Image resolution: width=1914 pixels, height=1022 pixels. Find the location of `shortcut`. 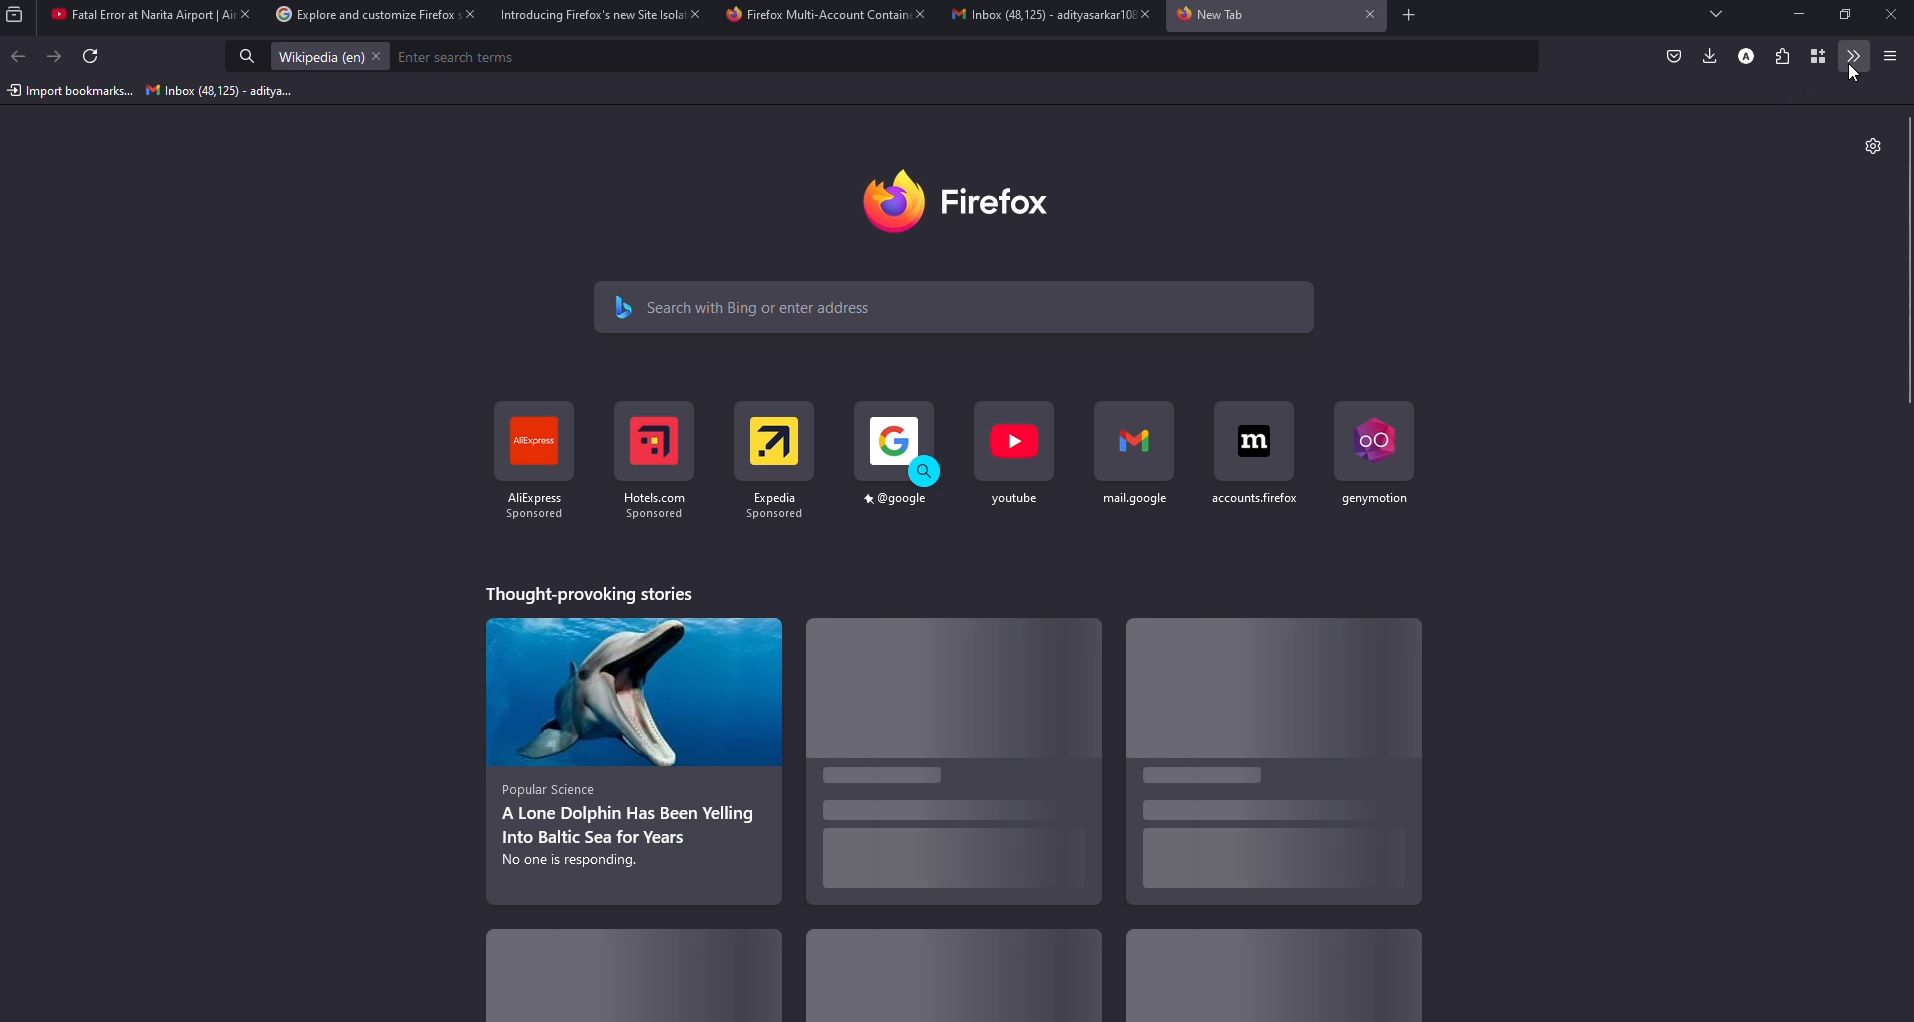

shortcut is located at coordinates (1015, 453).